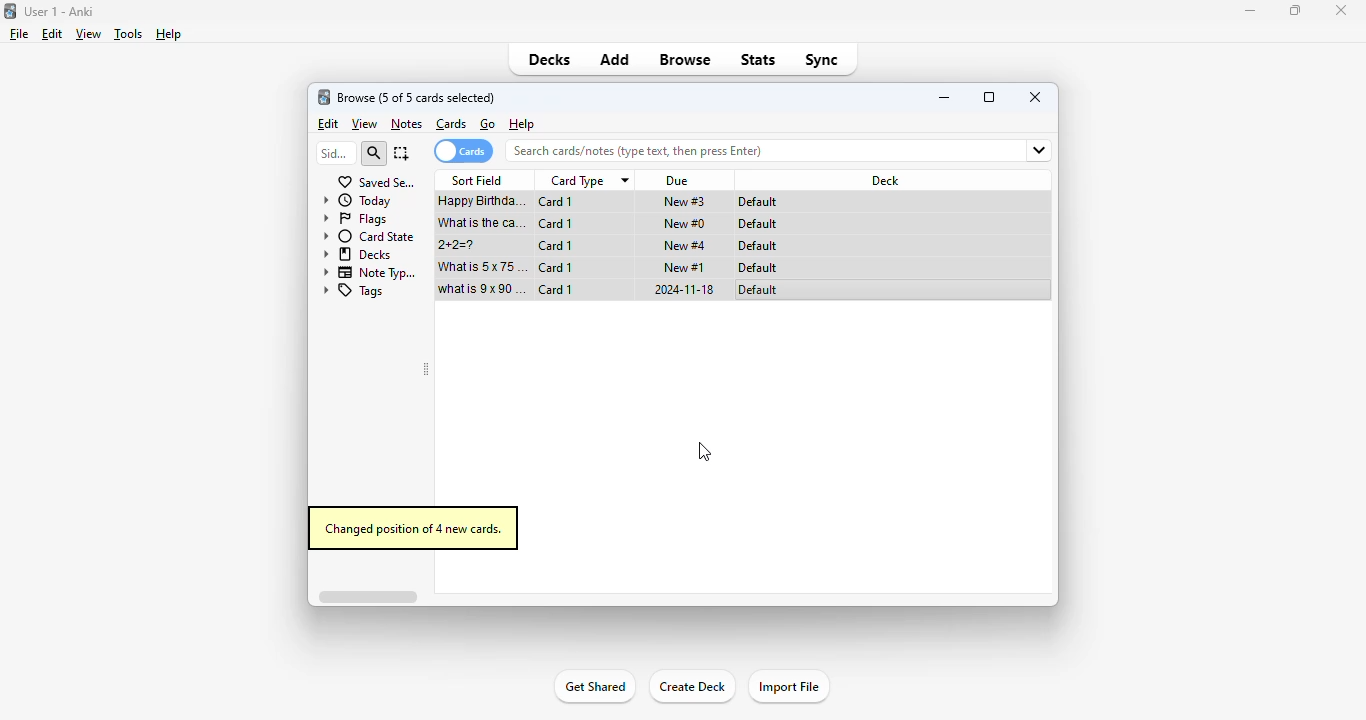 The height and width of the screenshot is (720, 1366). Describe the element at coordinates (705, 452) in the screenshot. I see `cursor` at that location.